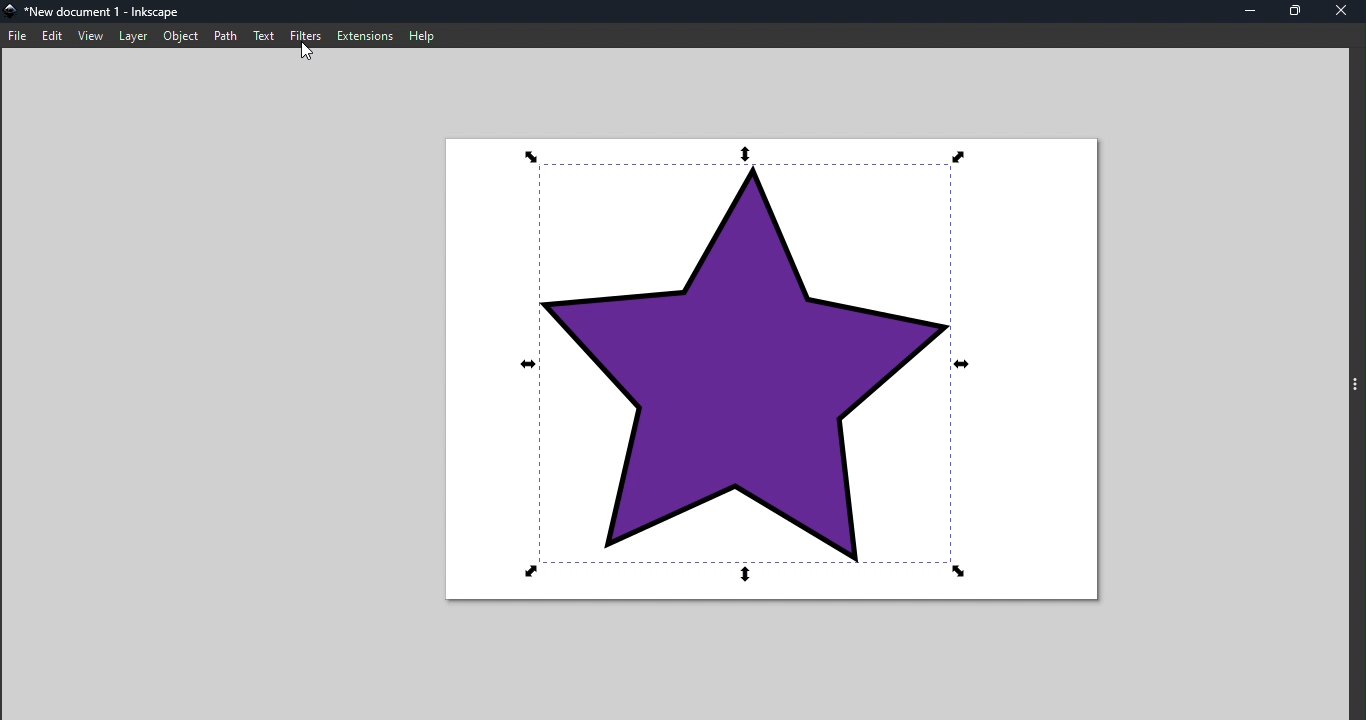 The image size is (1366, 720). What do you see at coordinates (423, 33) in the screenshot?
I see `Help` at bounding box center [423, 33].